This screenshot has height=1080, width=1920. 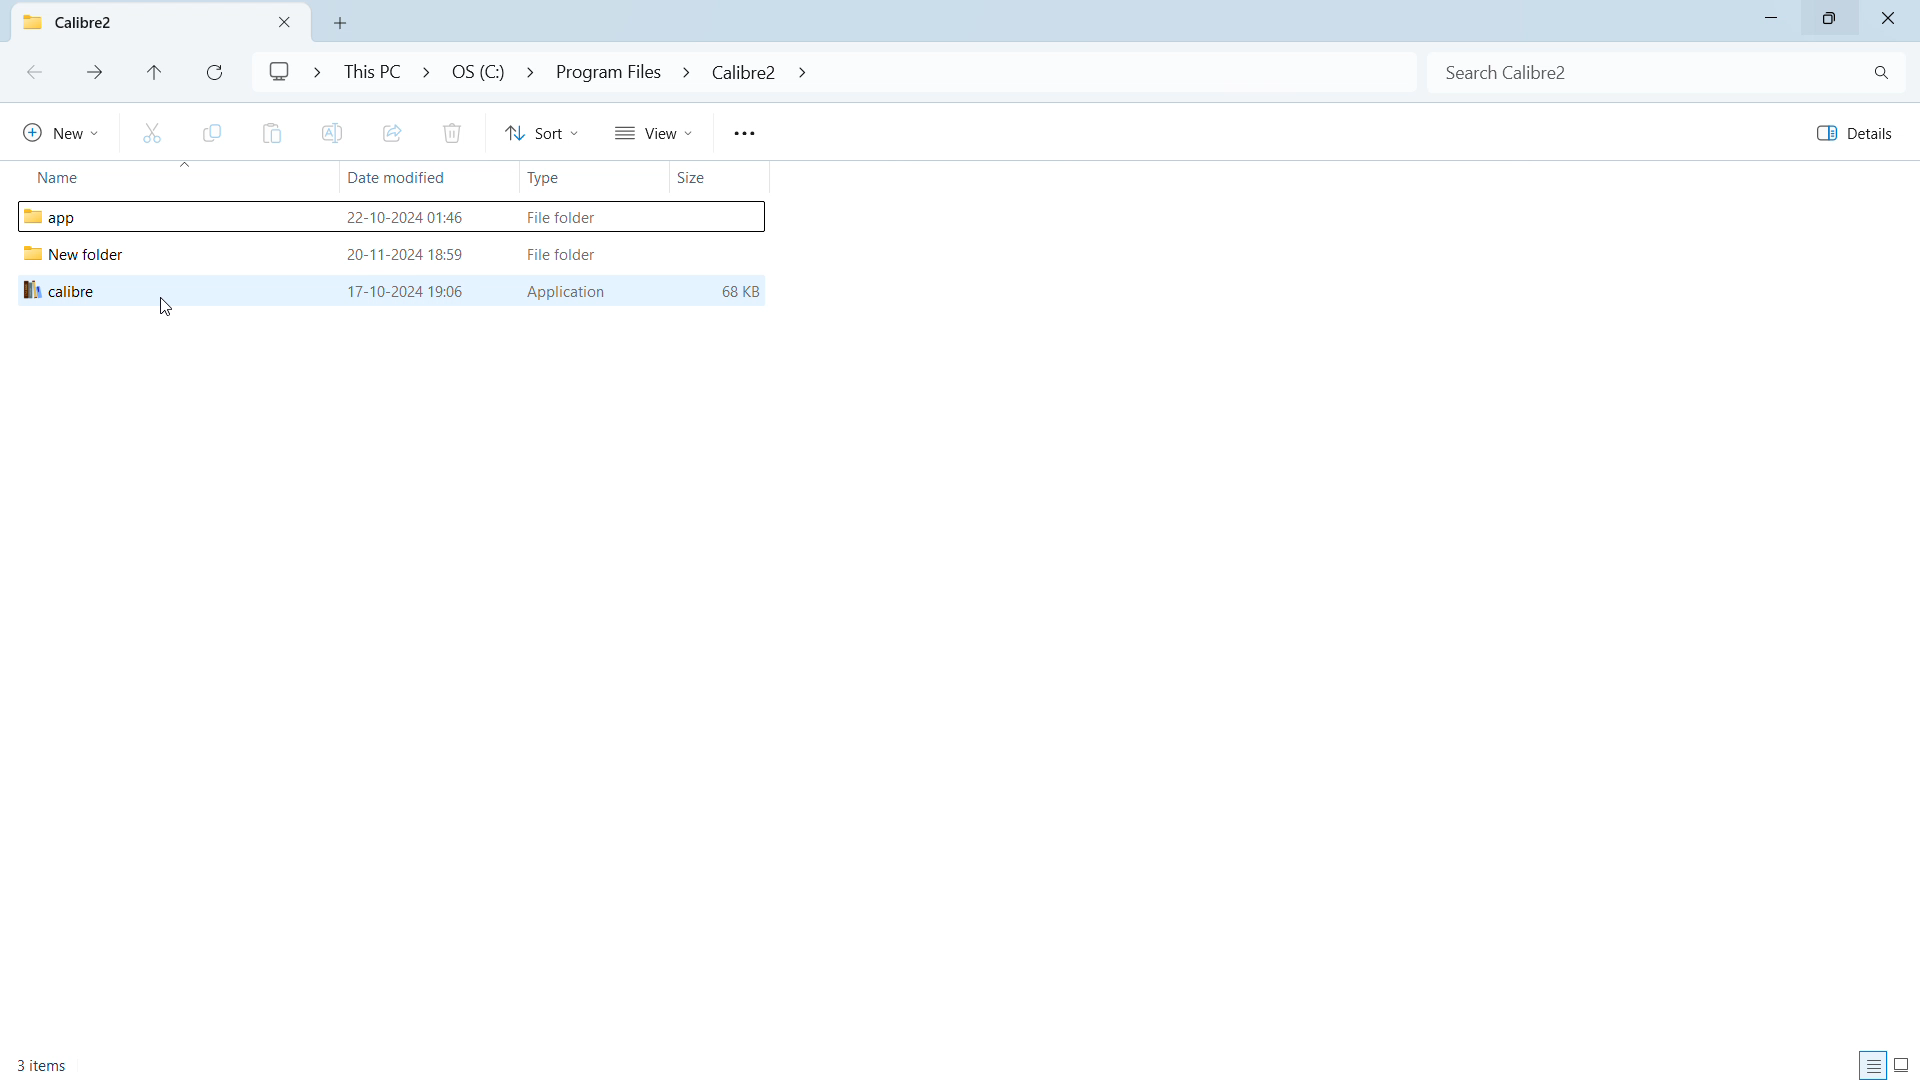 What do you see at coordinates (213, 130) in the screenshot?
I see `copy` at bounding box center [213, 130].